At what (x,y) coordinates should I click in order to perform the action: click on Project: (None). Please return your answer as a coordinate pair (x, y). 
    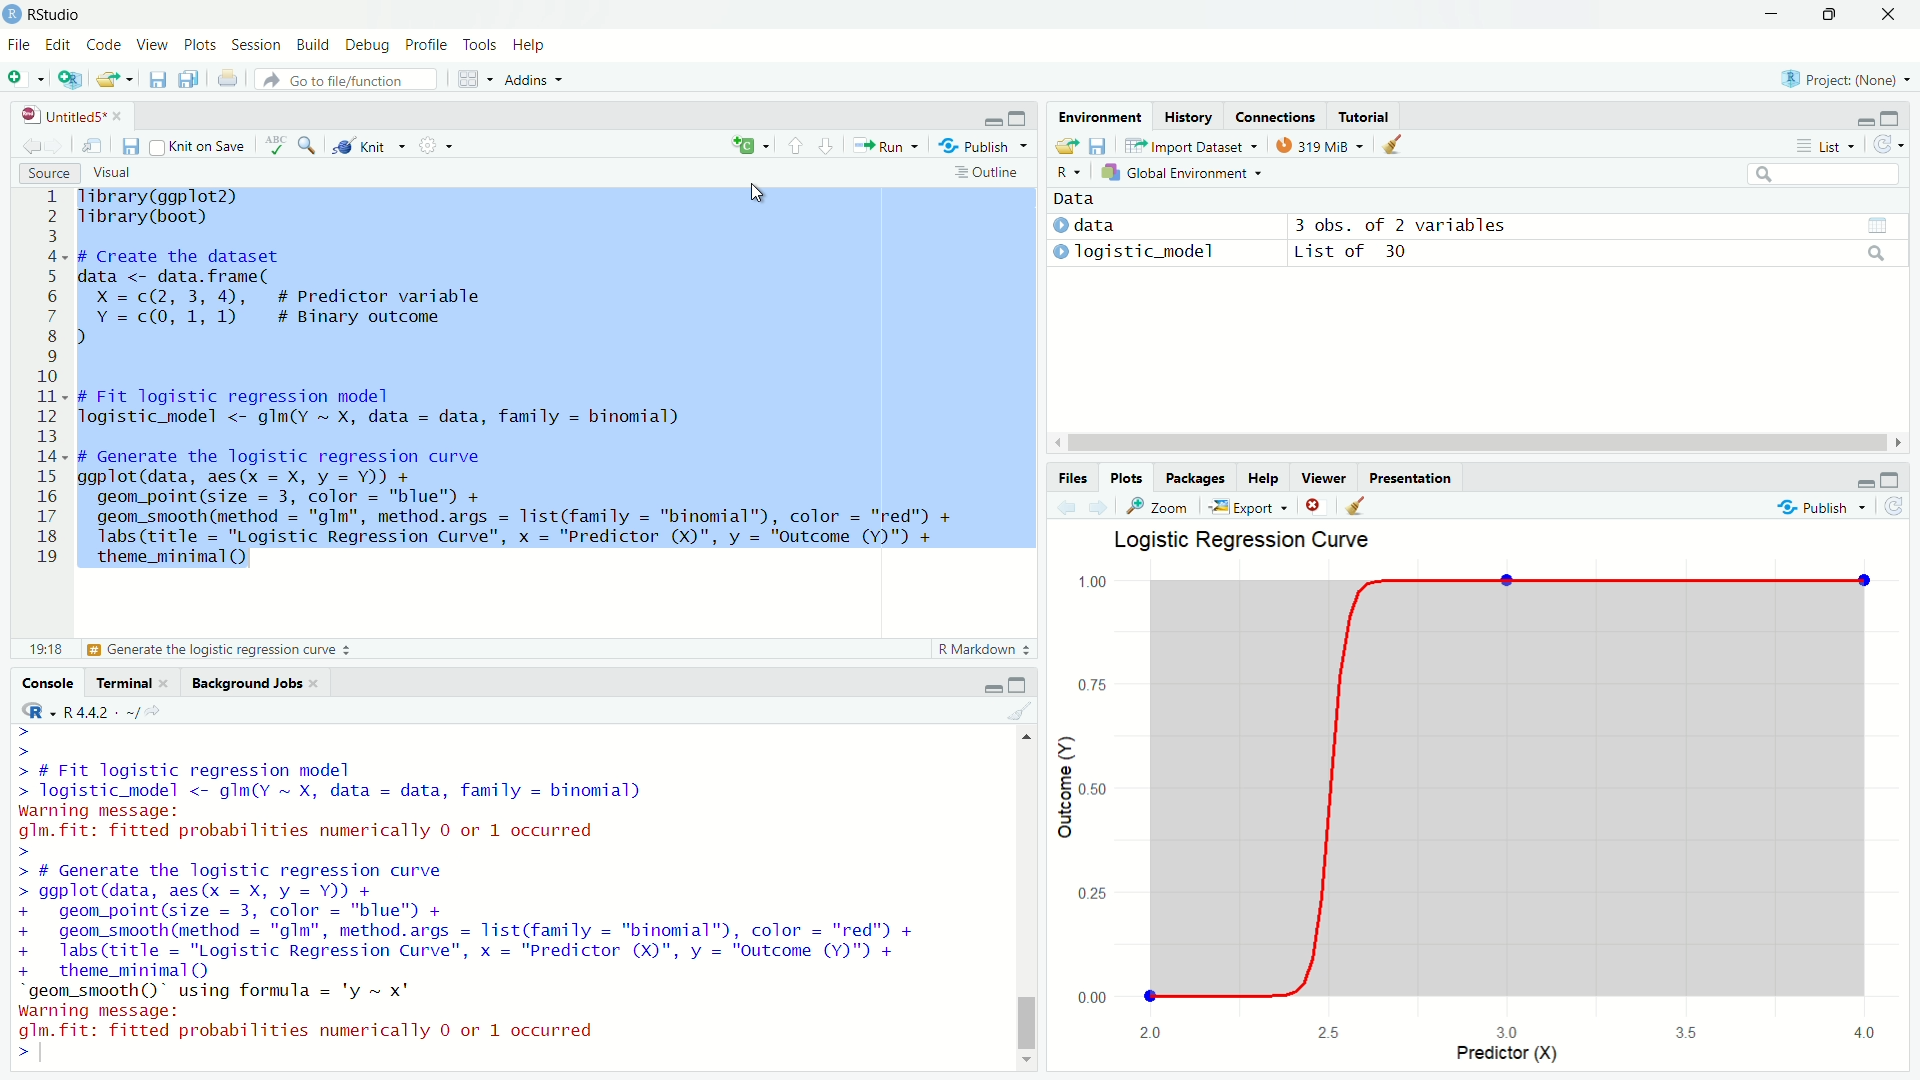
    Looking at the image, I should click on (1845, 79).